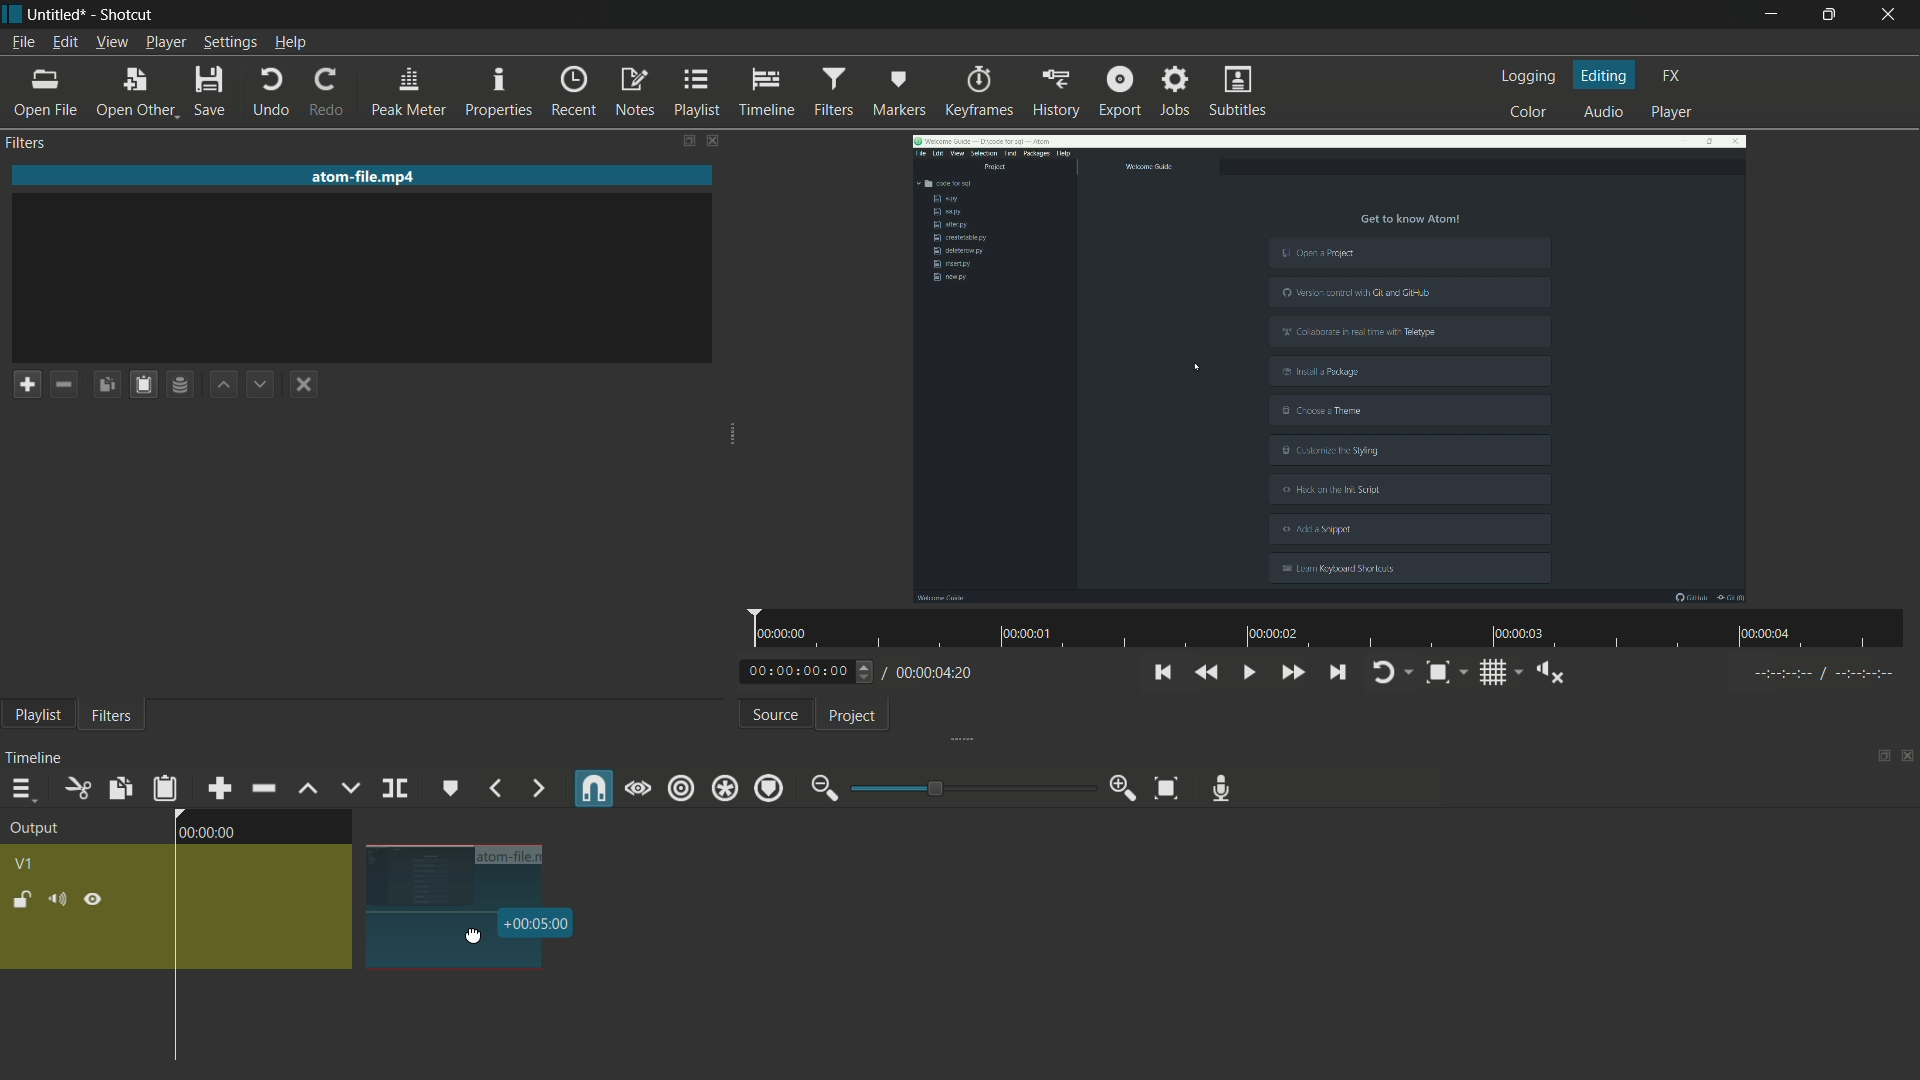 This screenshot has height=1080, width=1920. What do you see at coordinates (536, 789) in the screenshot?
I see `next marker` at bounding box center [536, 789].